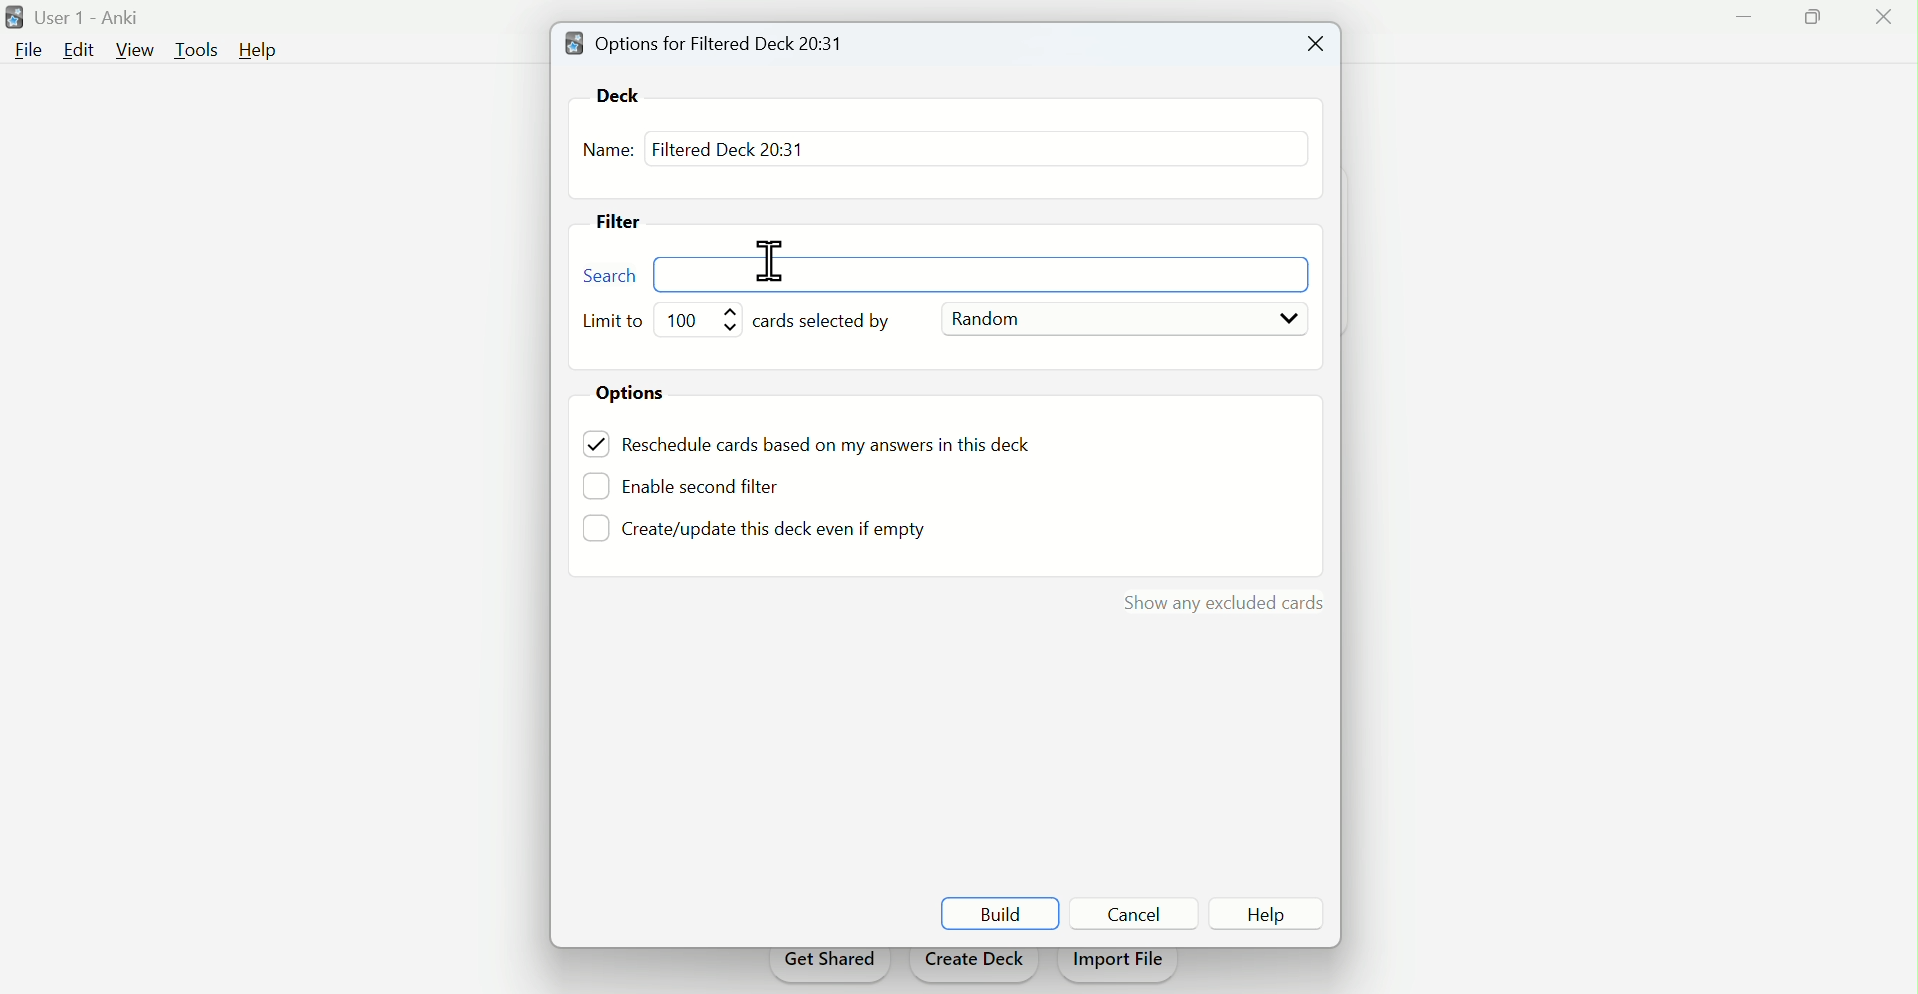 The image size is (1918, 994). Describe the element at coordinates (1134, 913) in the screenshot. I see `` at that location.